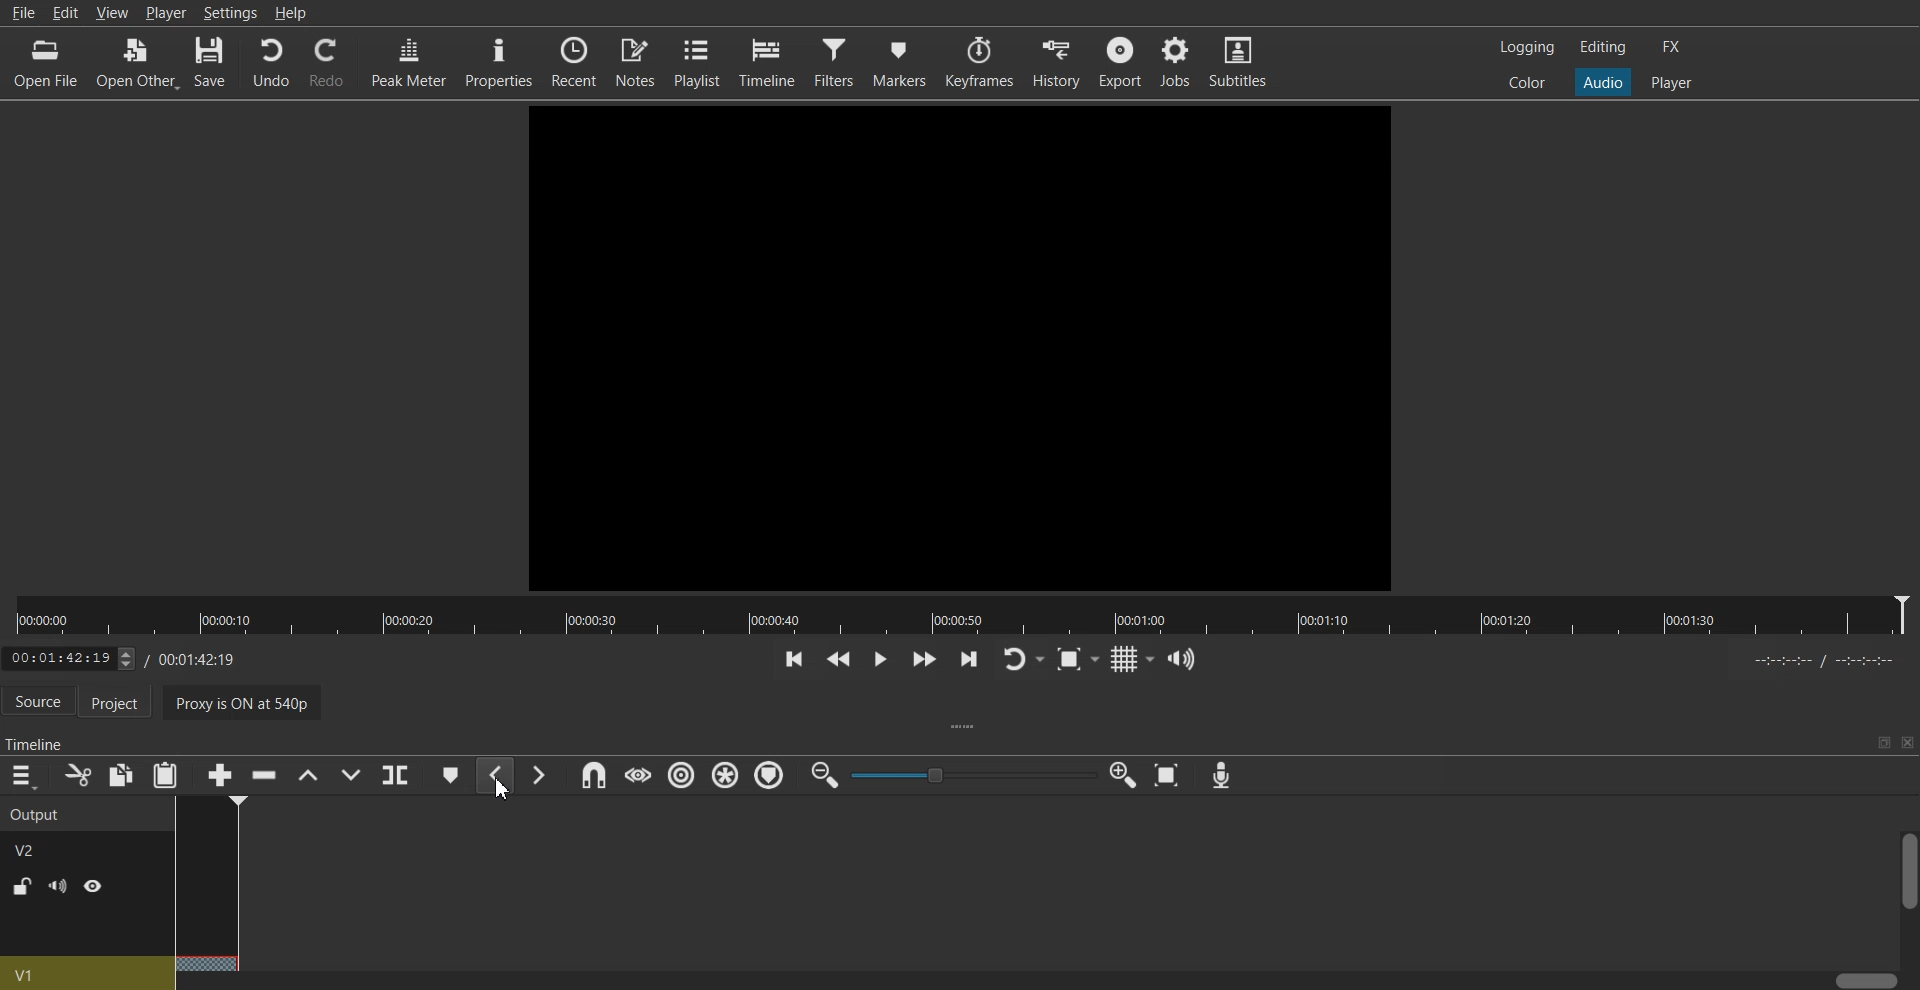 This screenshot has height=990, width=1920. What do you see at coordinates (1133, 657) in the screenshot?
I see `Toggle grid display on the player` at bounding box center [1133, 657].